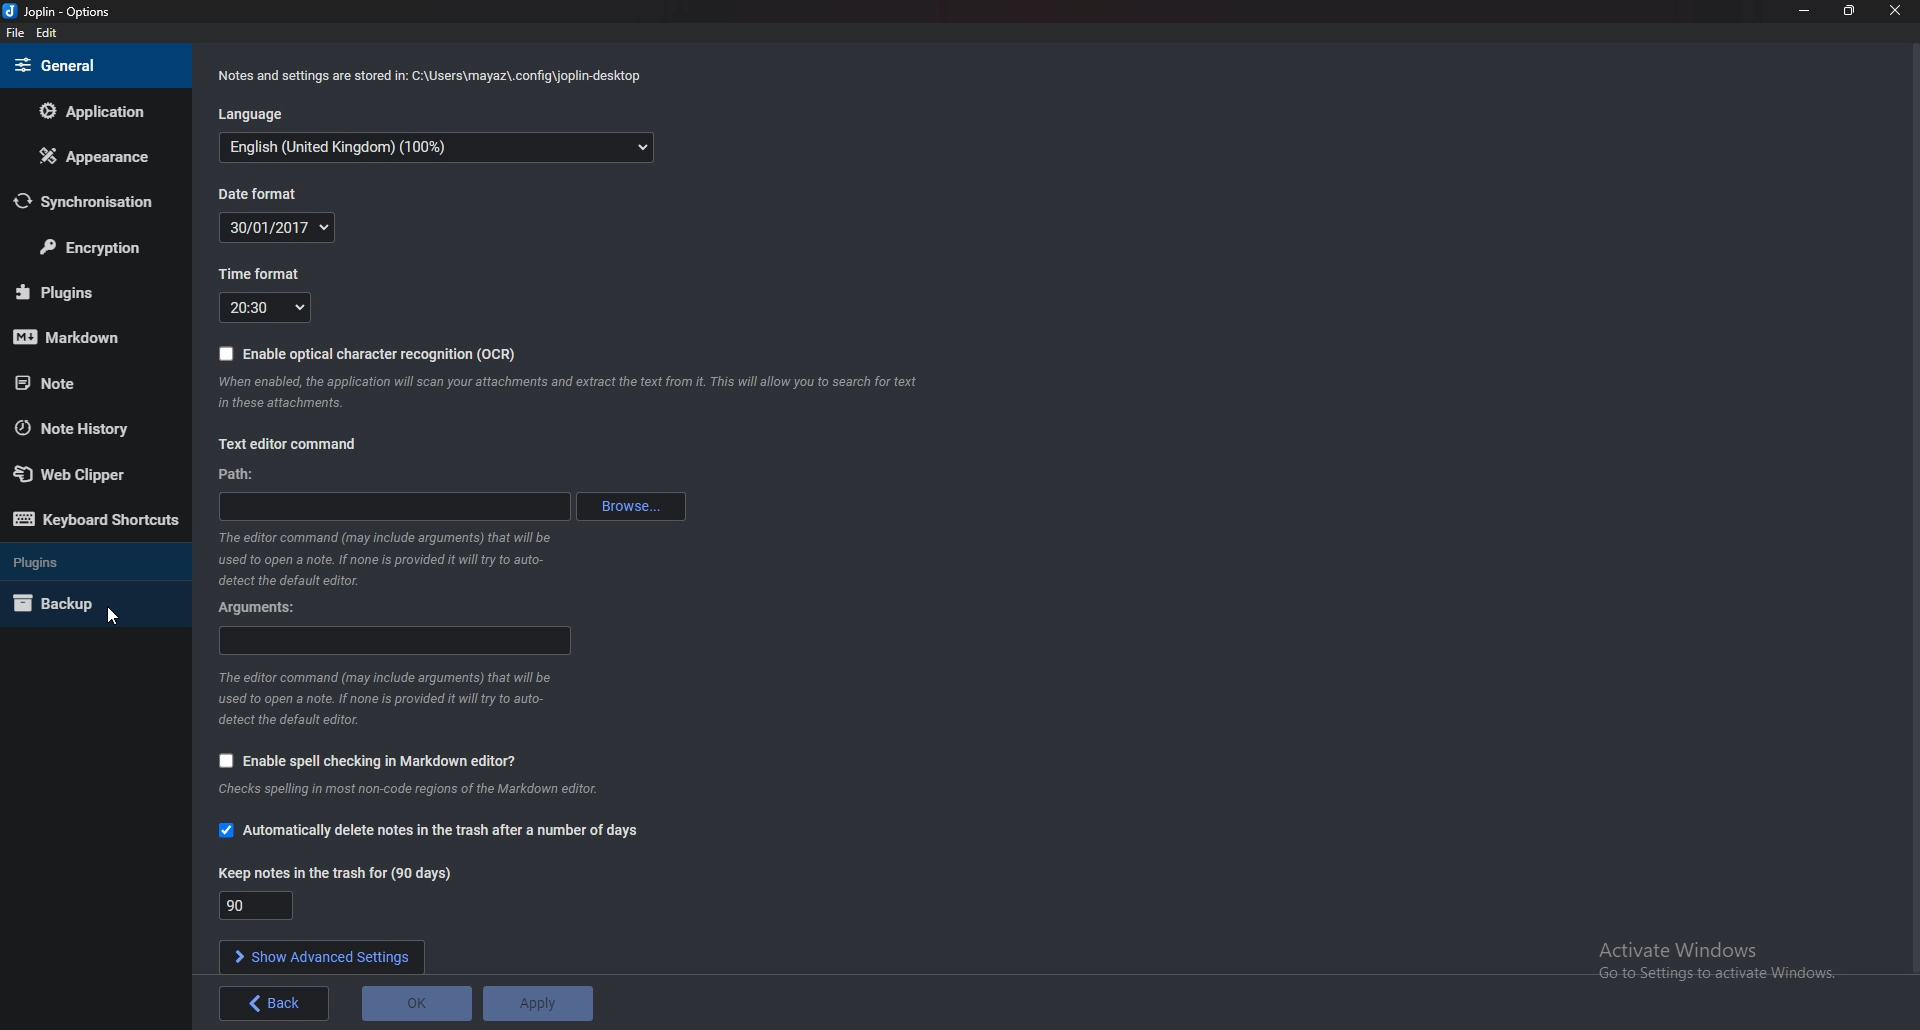  Describe the element at coordinates (90, 202) in the screenshot. I see `Synchronization` at that location.